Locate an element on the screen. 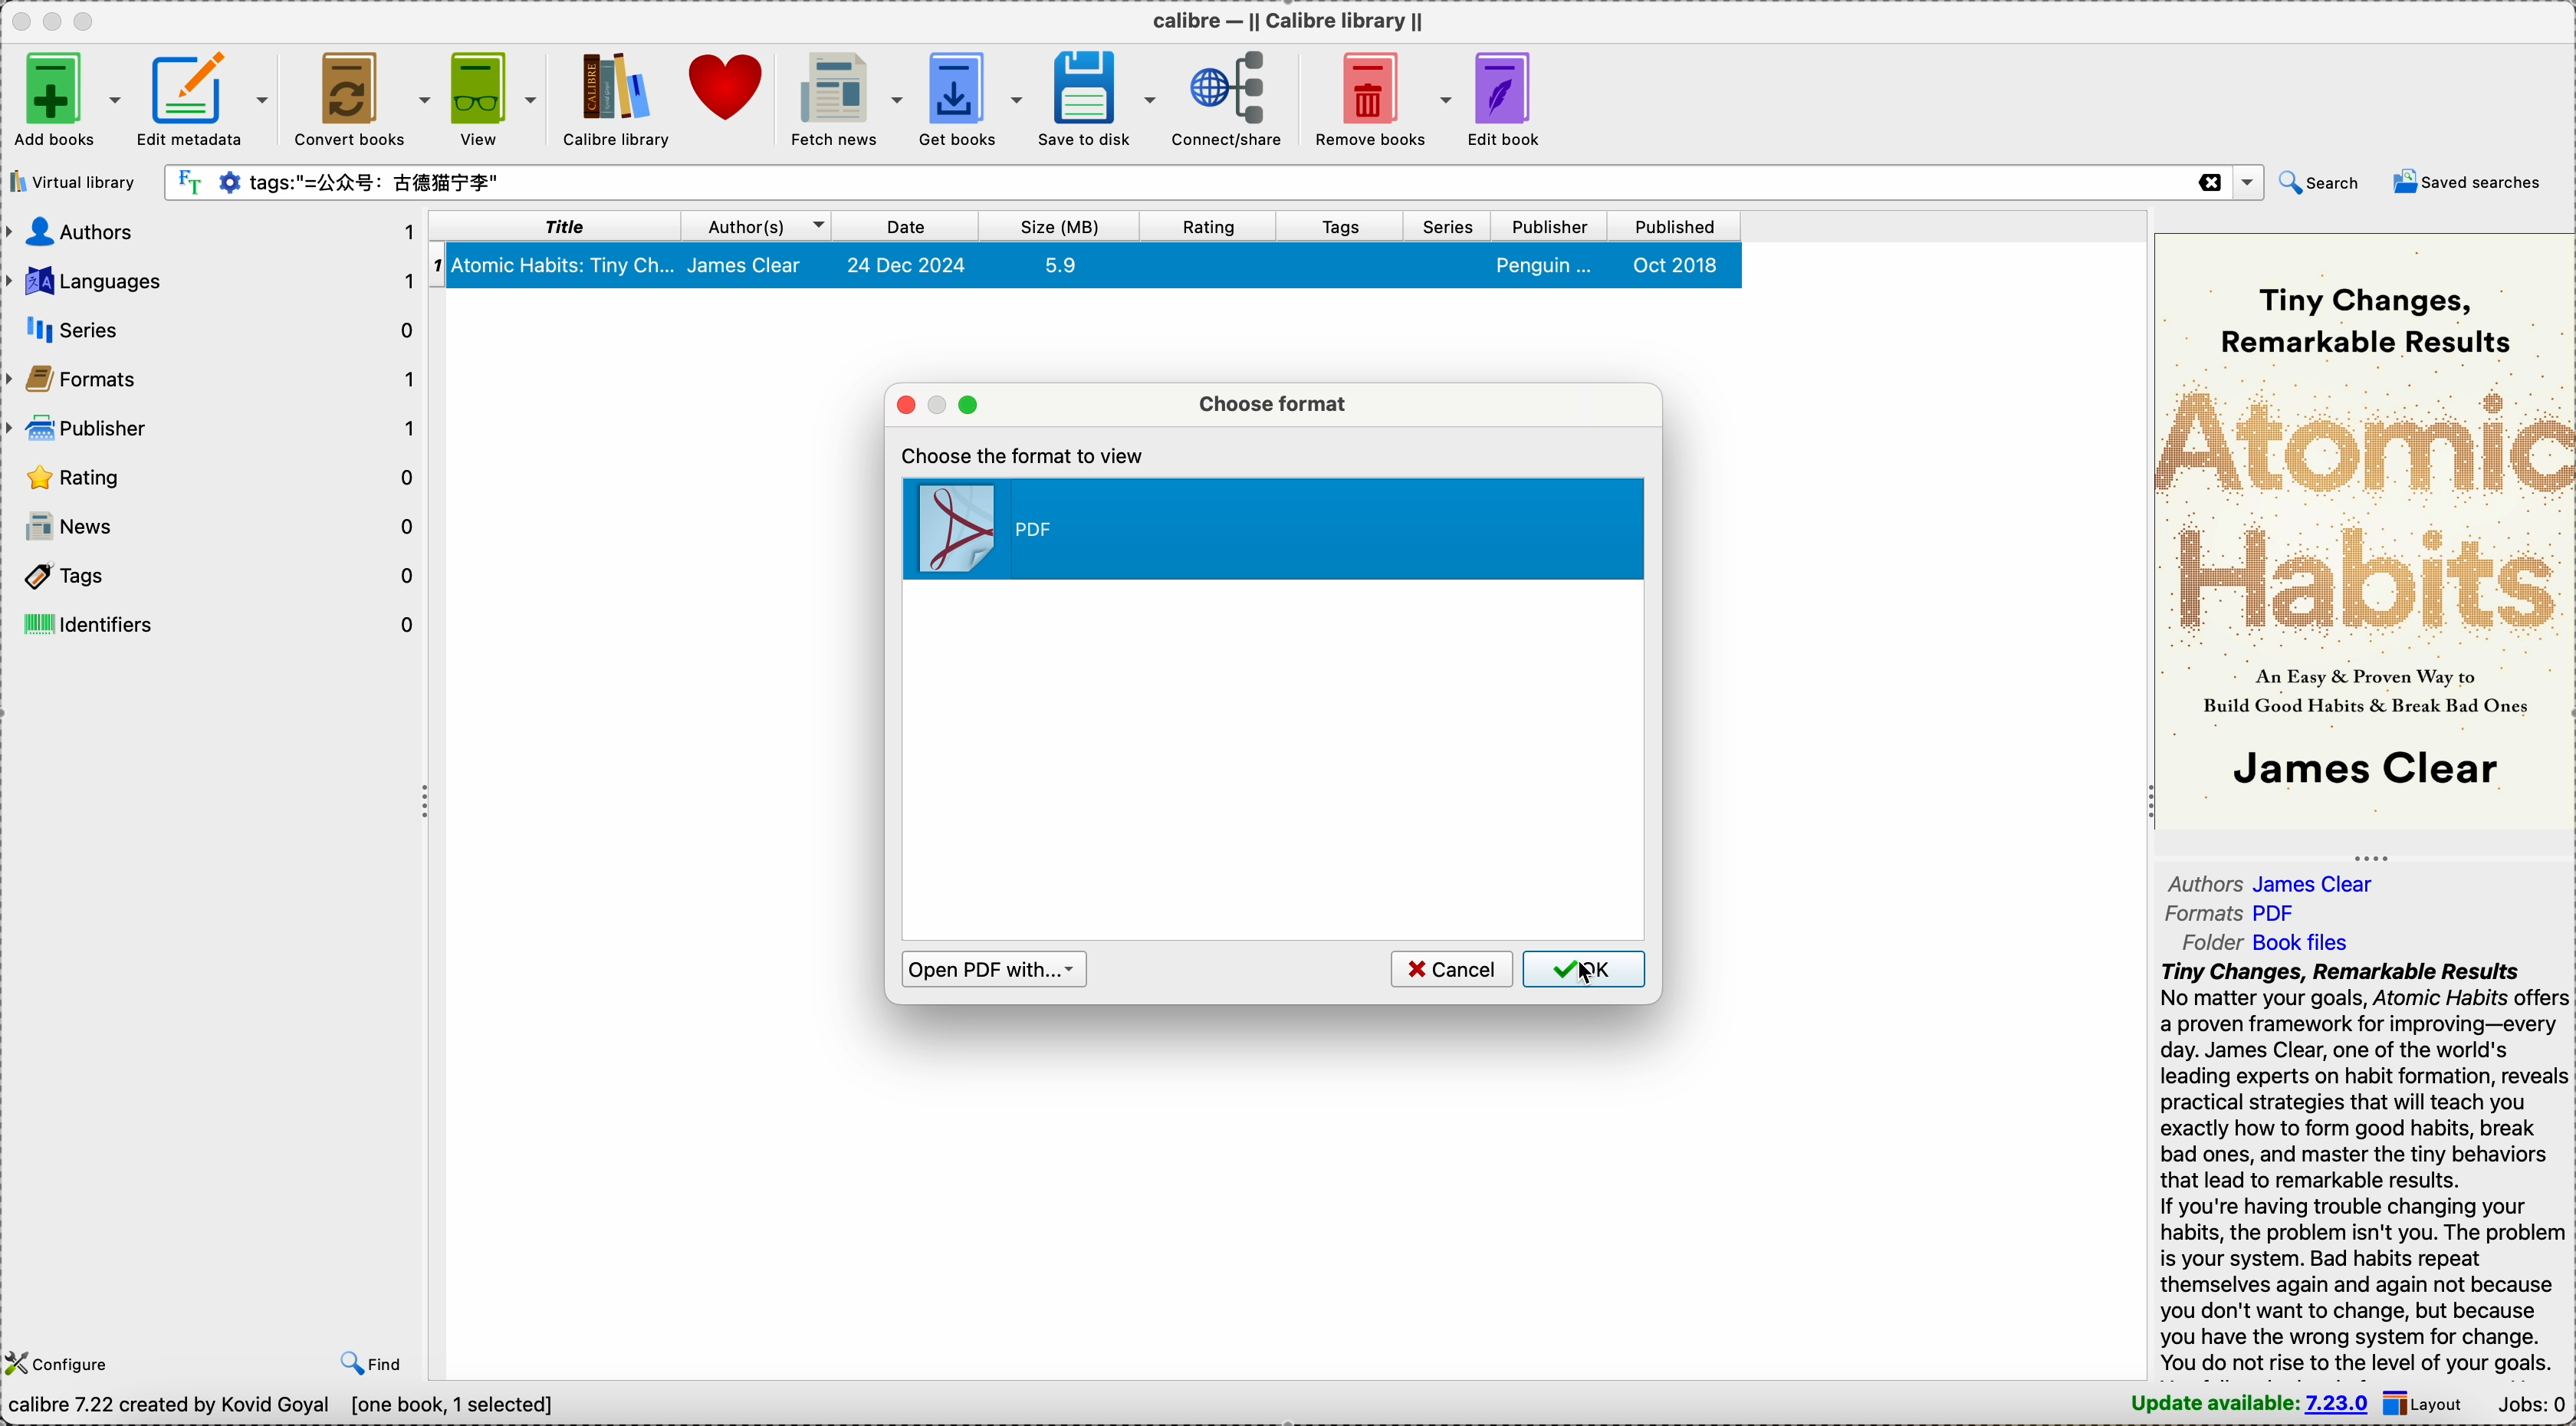 The image size is (2576, 1426). view is located at coordinates (482, 98).